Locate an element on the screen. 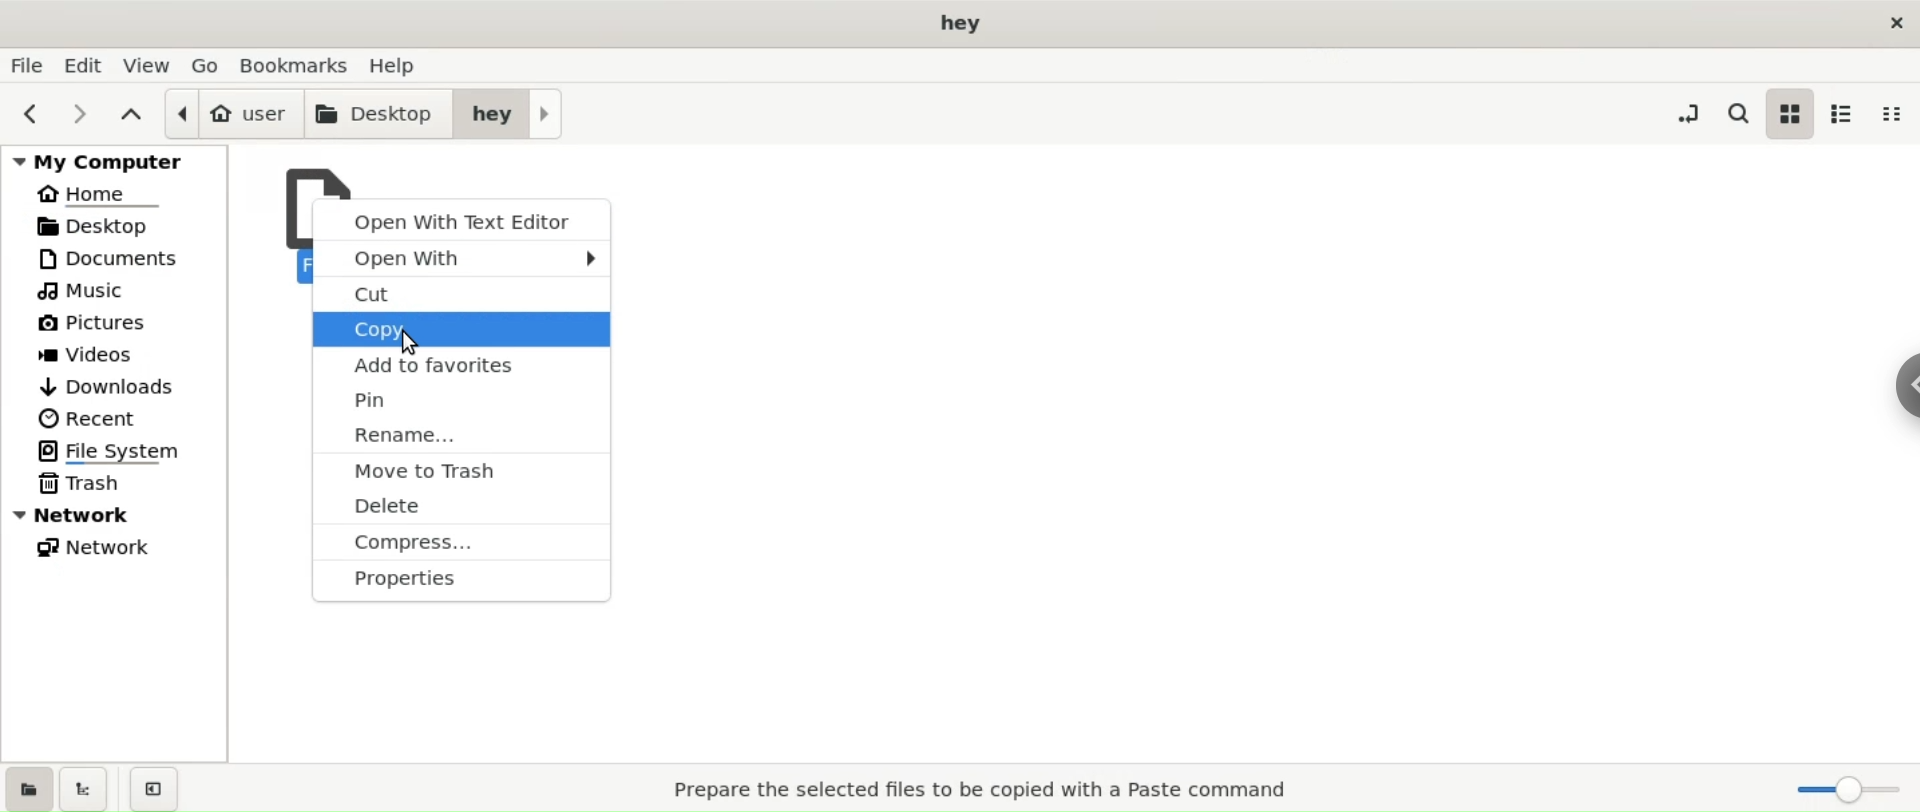  edit is located at coordinates (87, 66).